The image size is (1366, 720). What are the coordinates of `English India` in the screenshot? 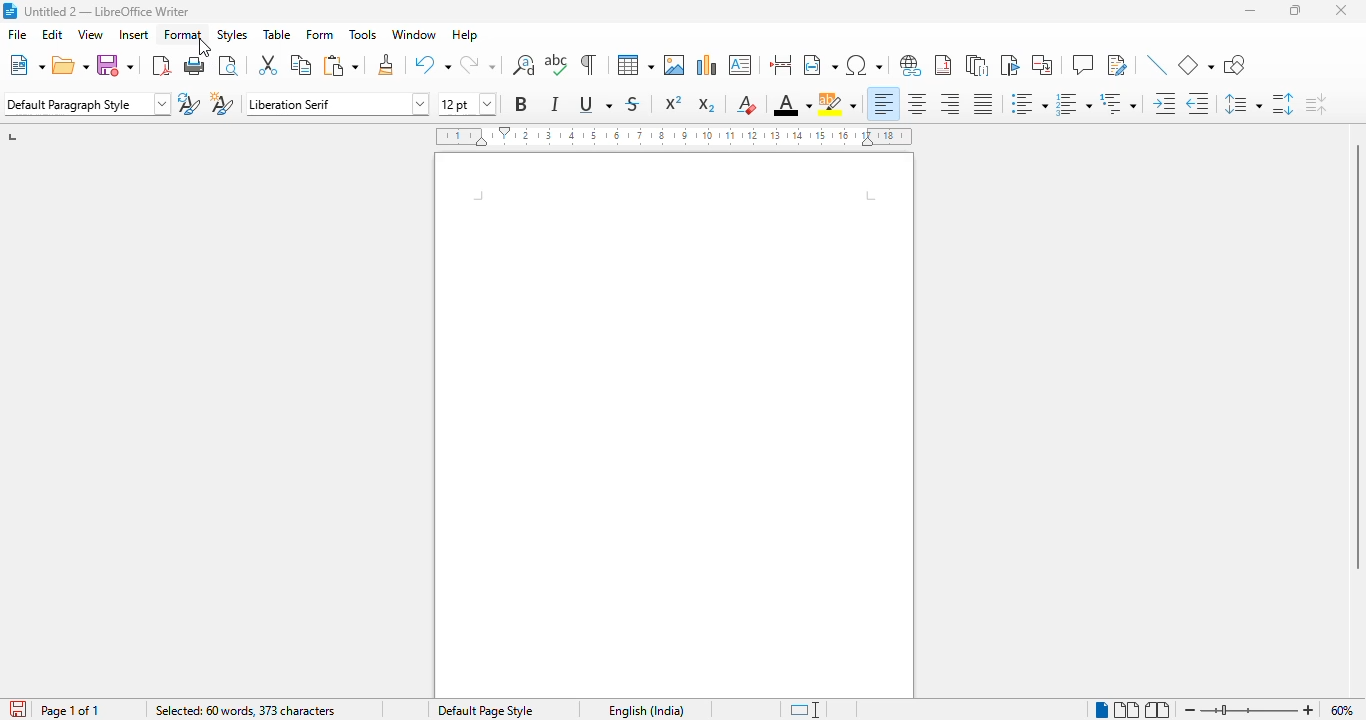 It's located at (645, 710).